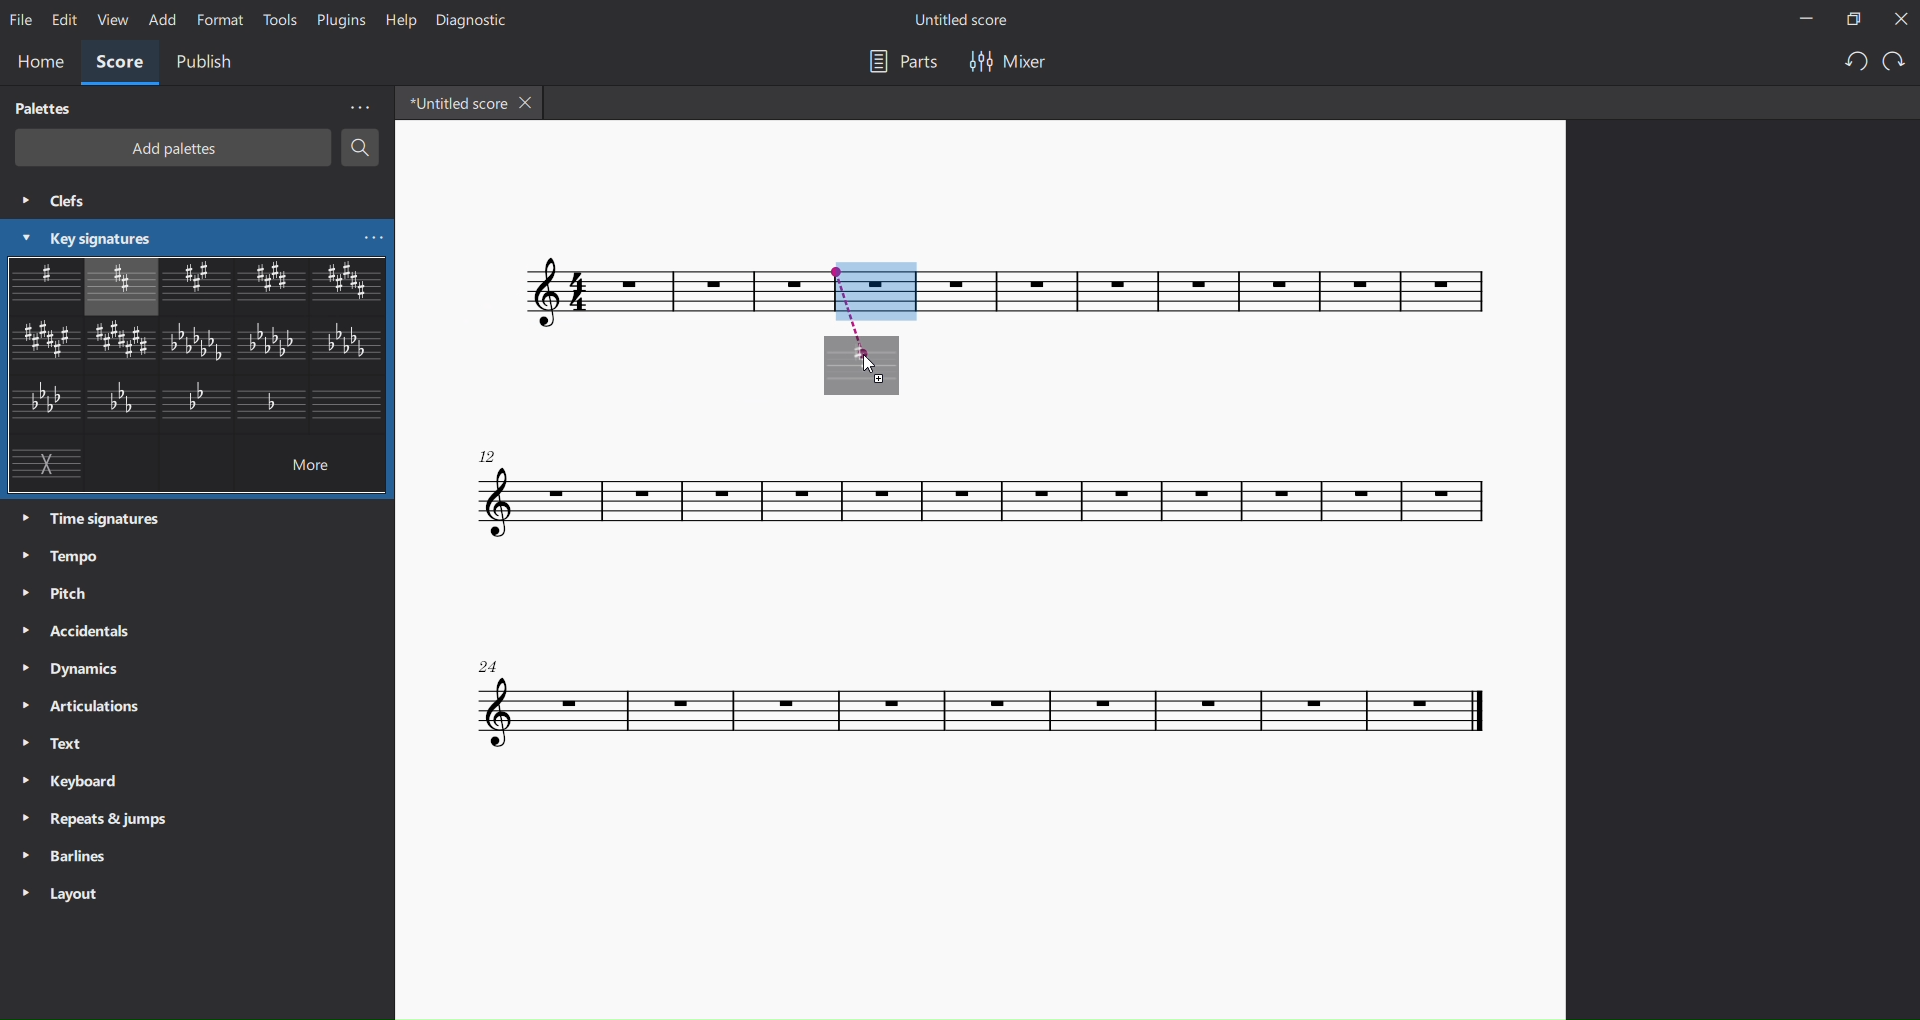 This screenshot has width=1920, height=1020. I want to click on dynamics, so click(81, 671).